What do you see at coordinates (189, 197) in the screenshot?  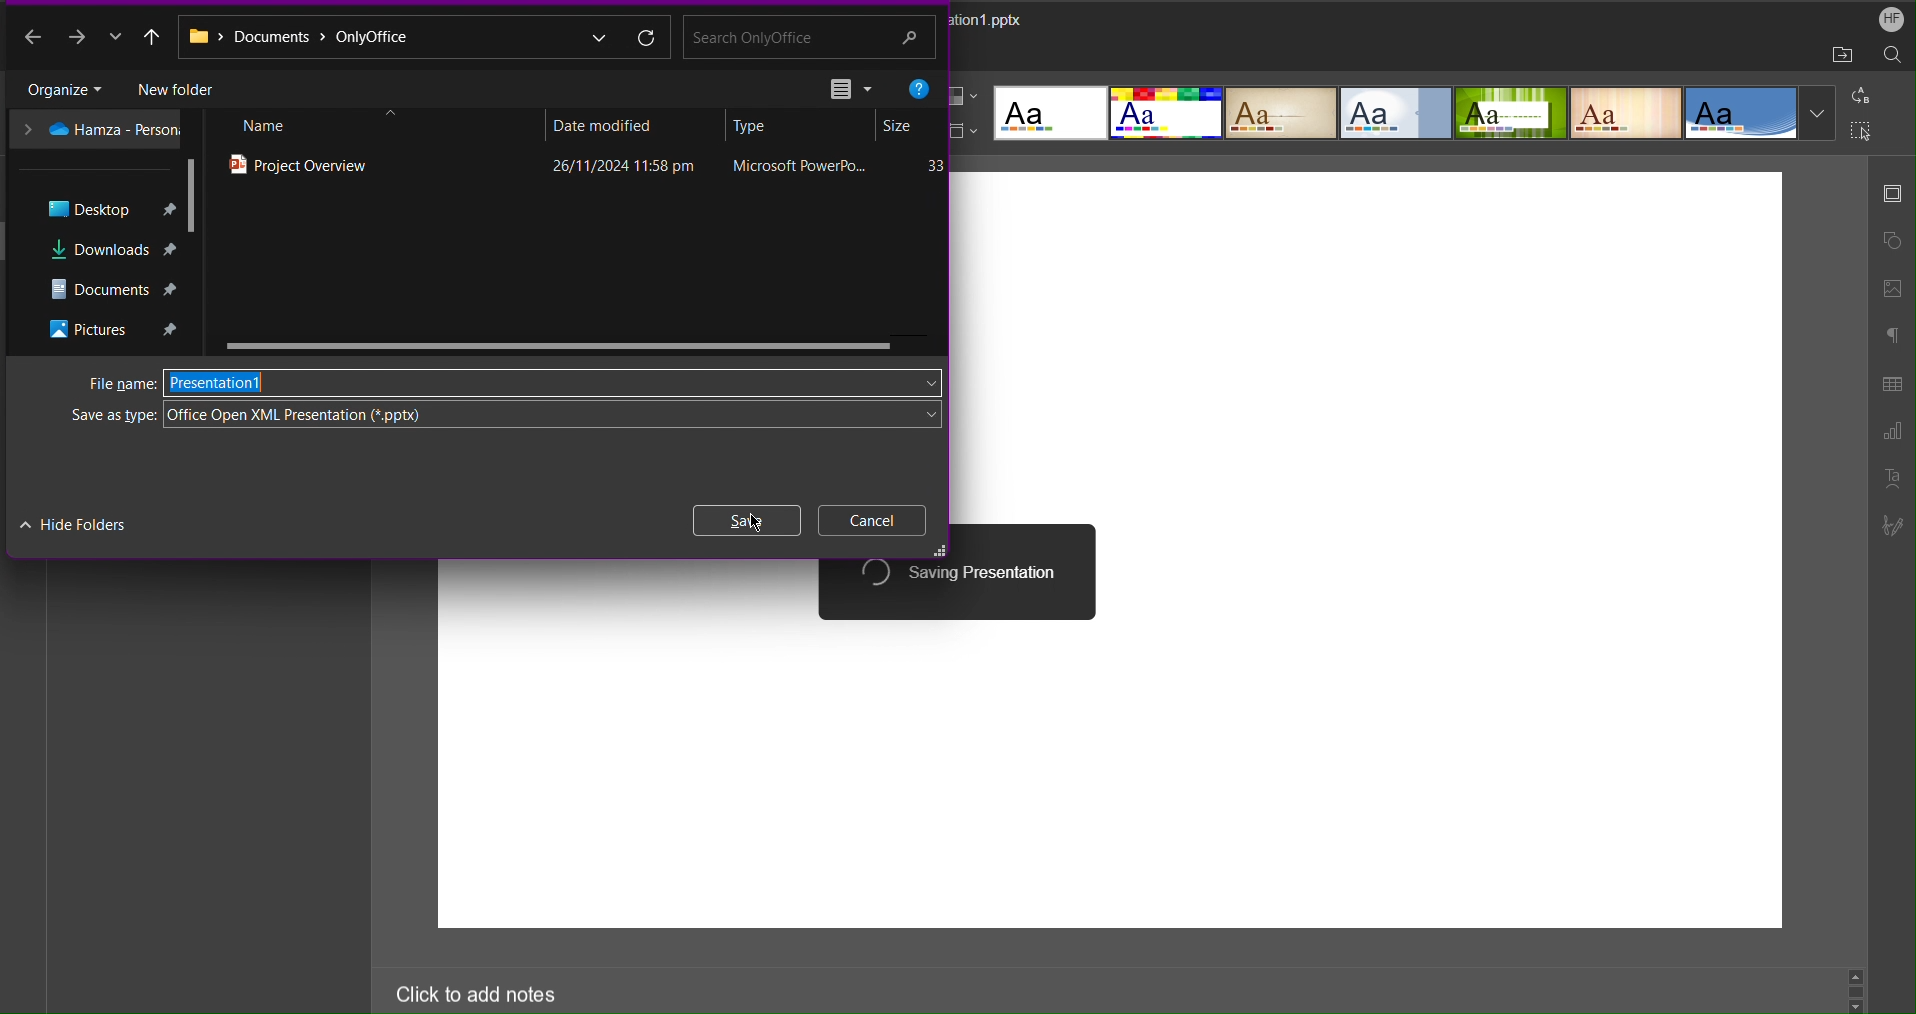 I see `Scrollbar` at bounding box center [189, 197].